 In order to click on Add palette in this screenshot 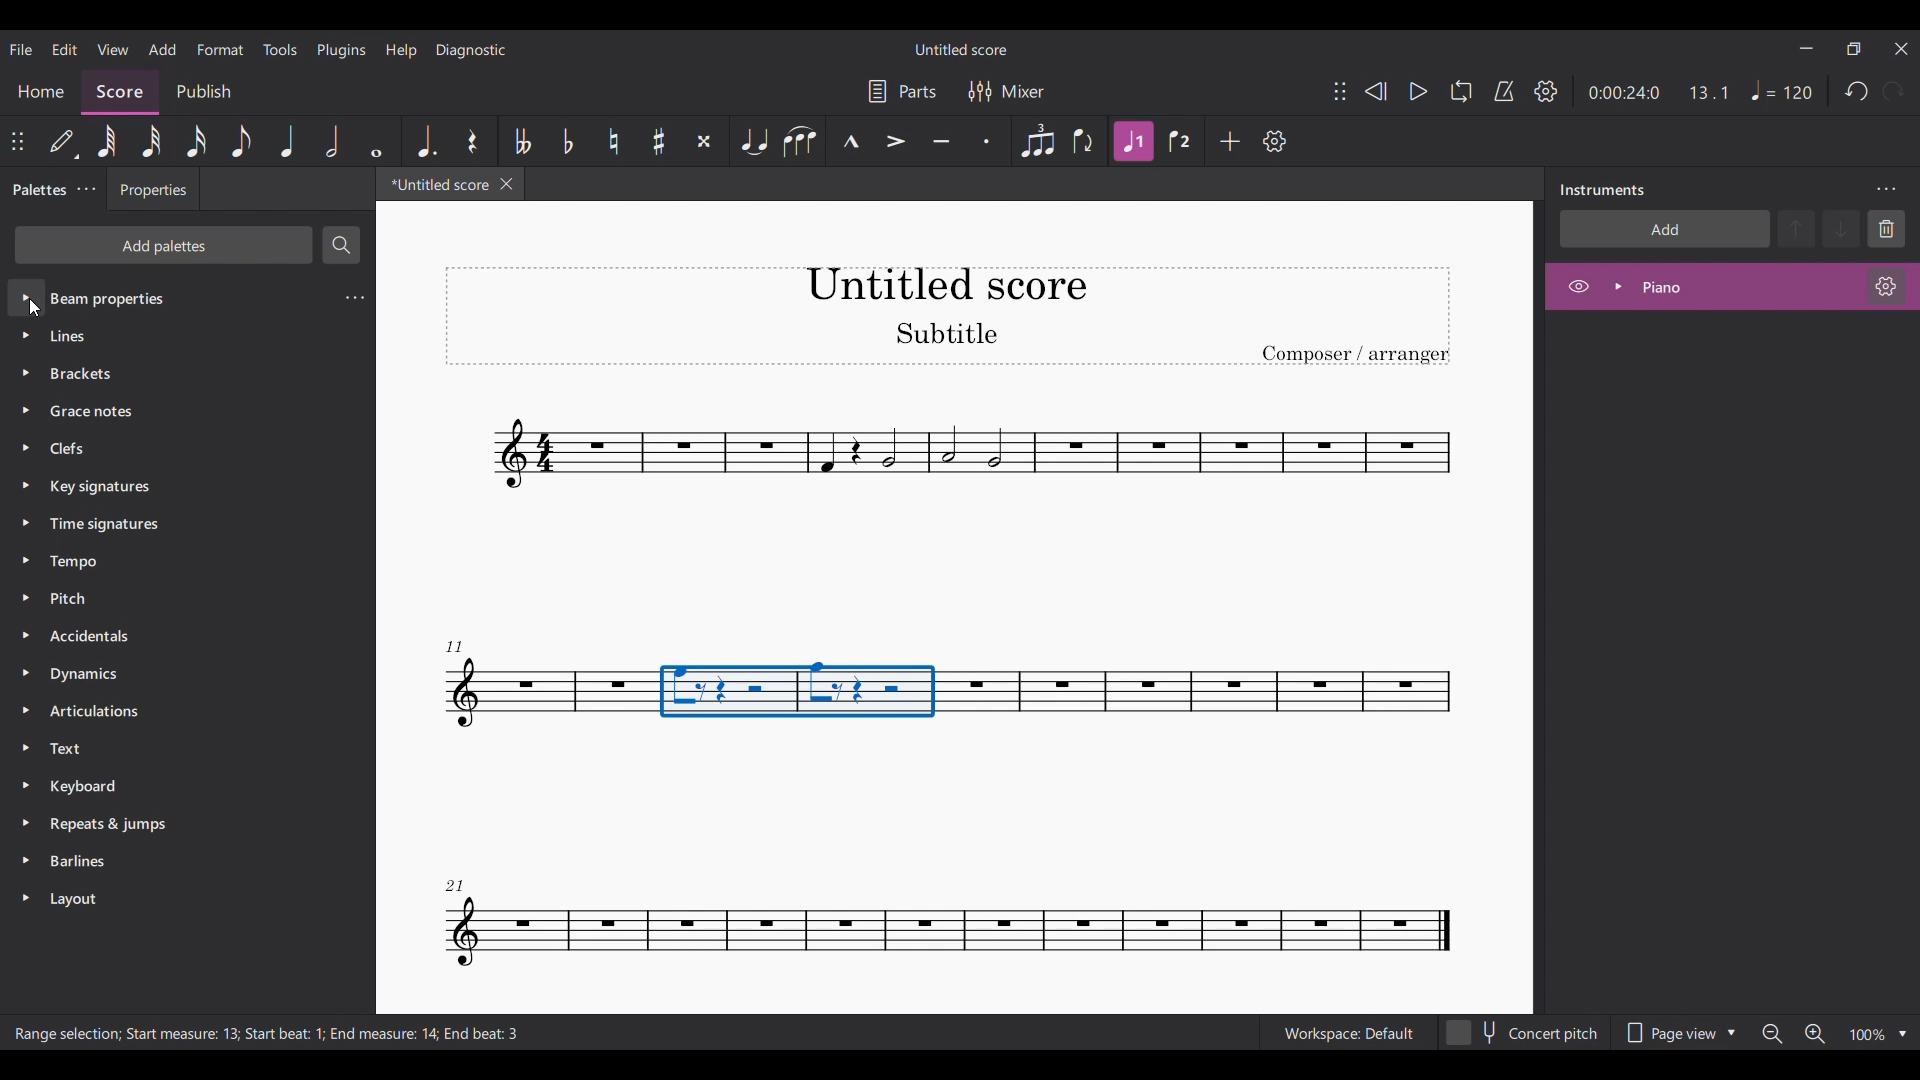, I will do `click(163, 245)`.